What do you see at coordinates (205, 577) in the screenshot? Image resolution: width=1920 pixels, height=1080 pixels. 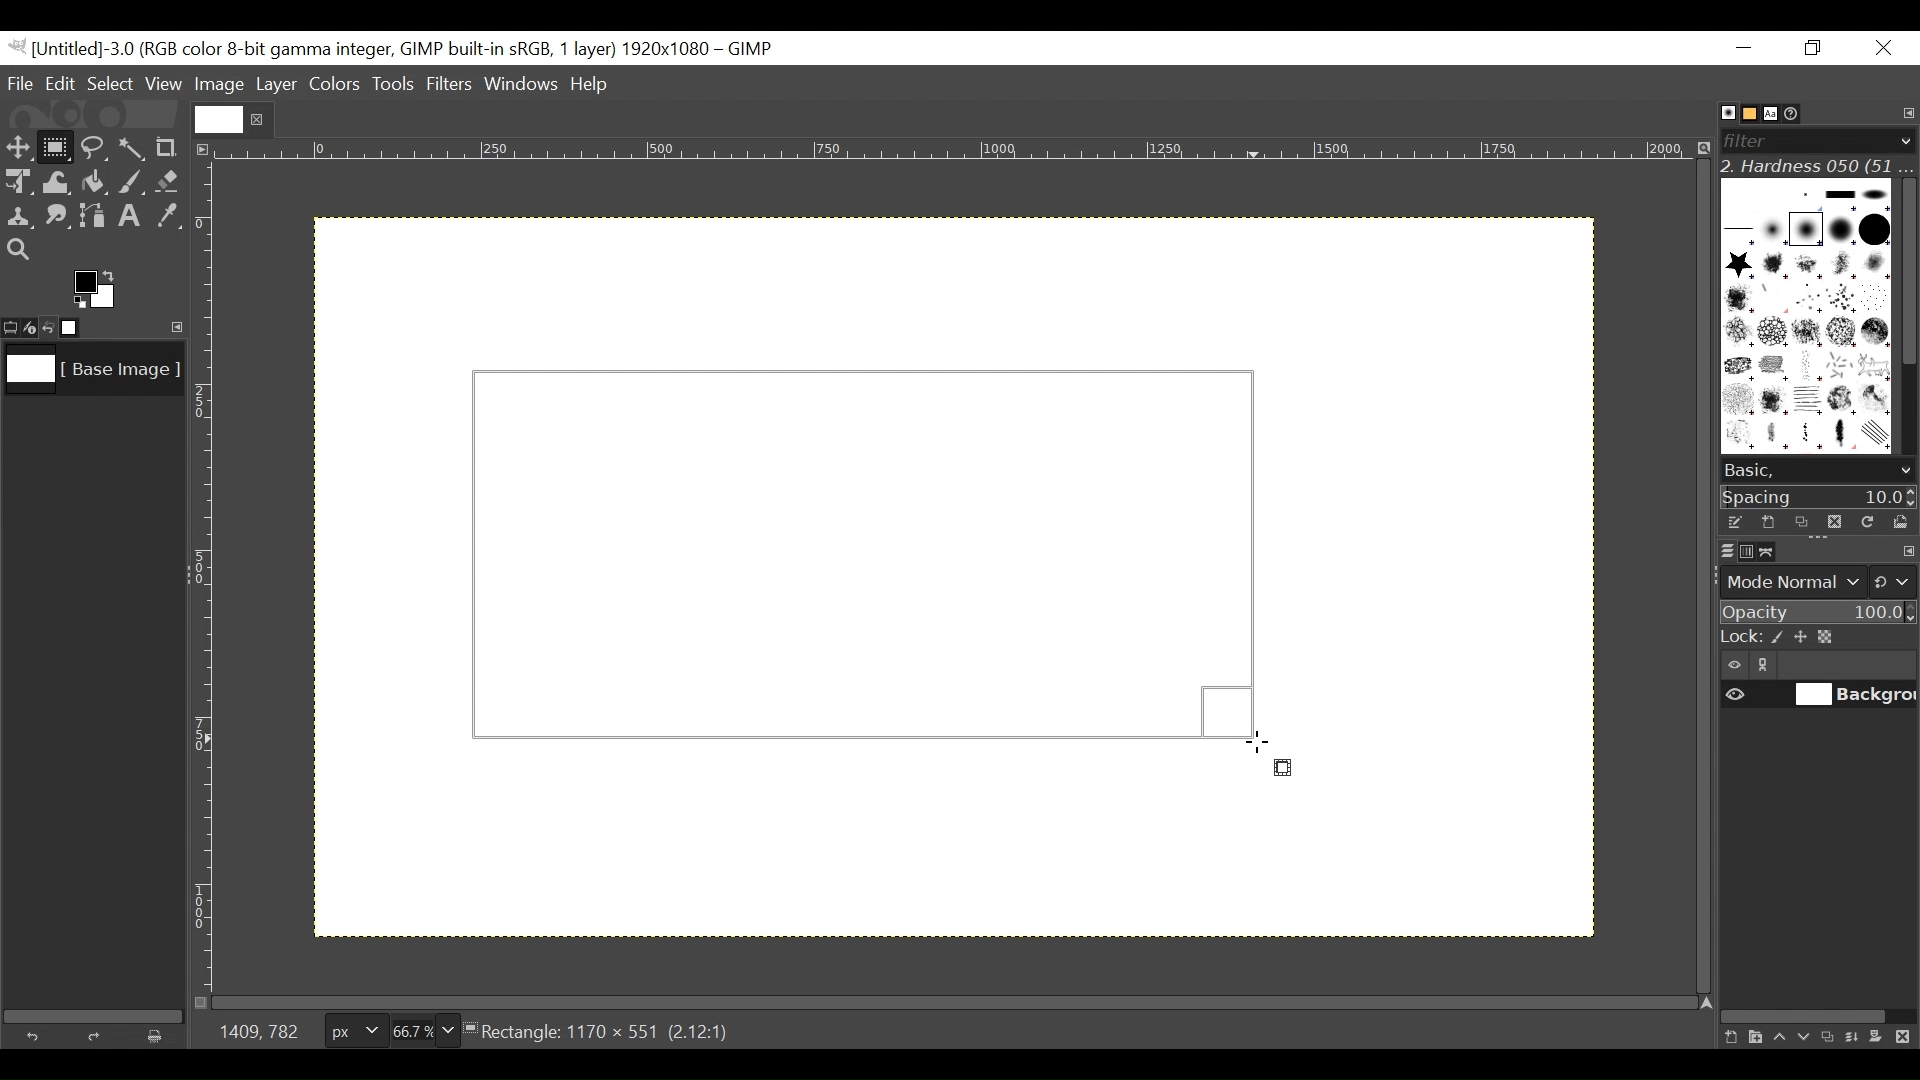 I see `Vertical Ruler` at bounding box center [205, 577].